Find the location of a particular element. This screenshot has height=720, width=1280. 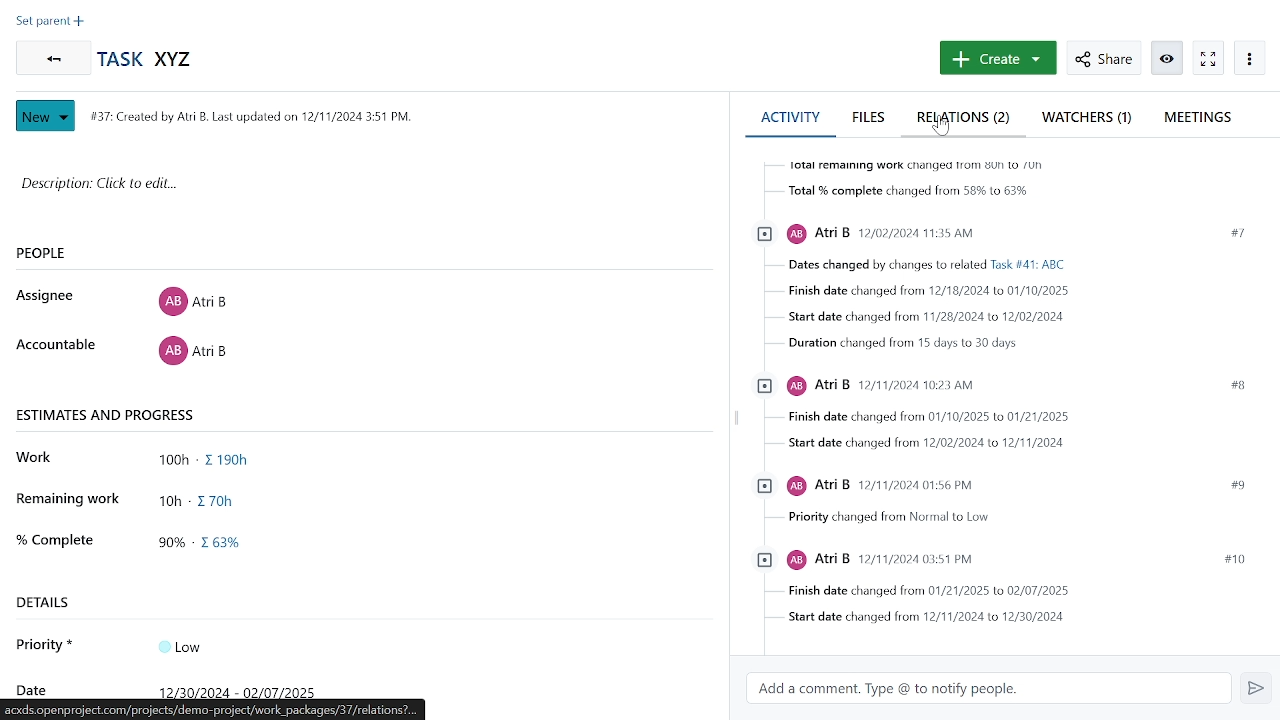

go back is located at coordinates (50, 58).